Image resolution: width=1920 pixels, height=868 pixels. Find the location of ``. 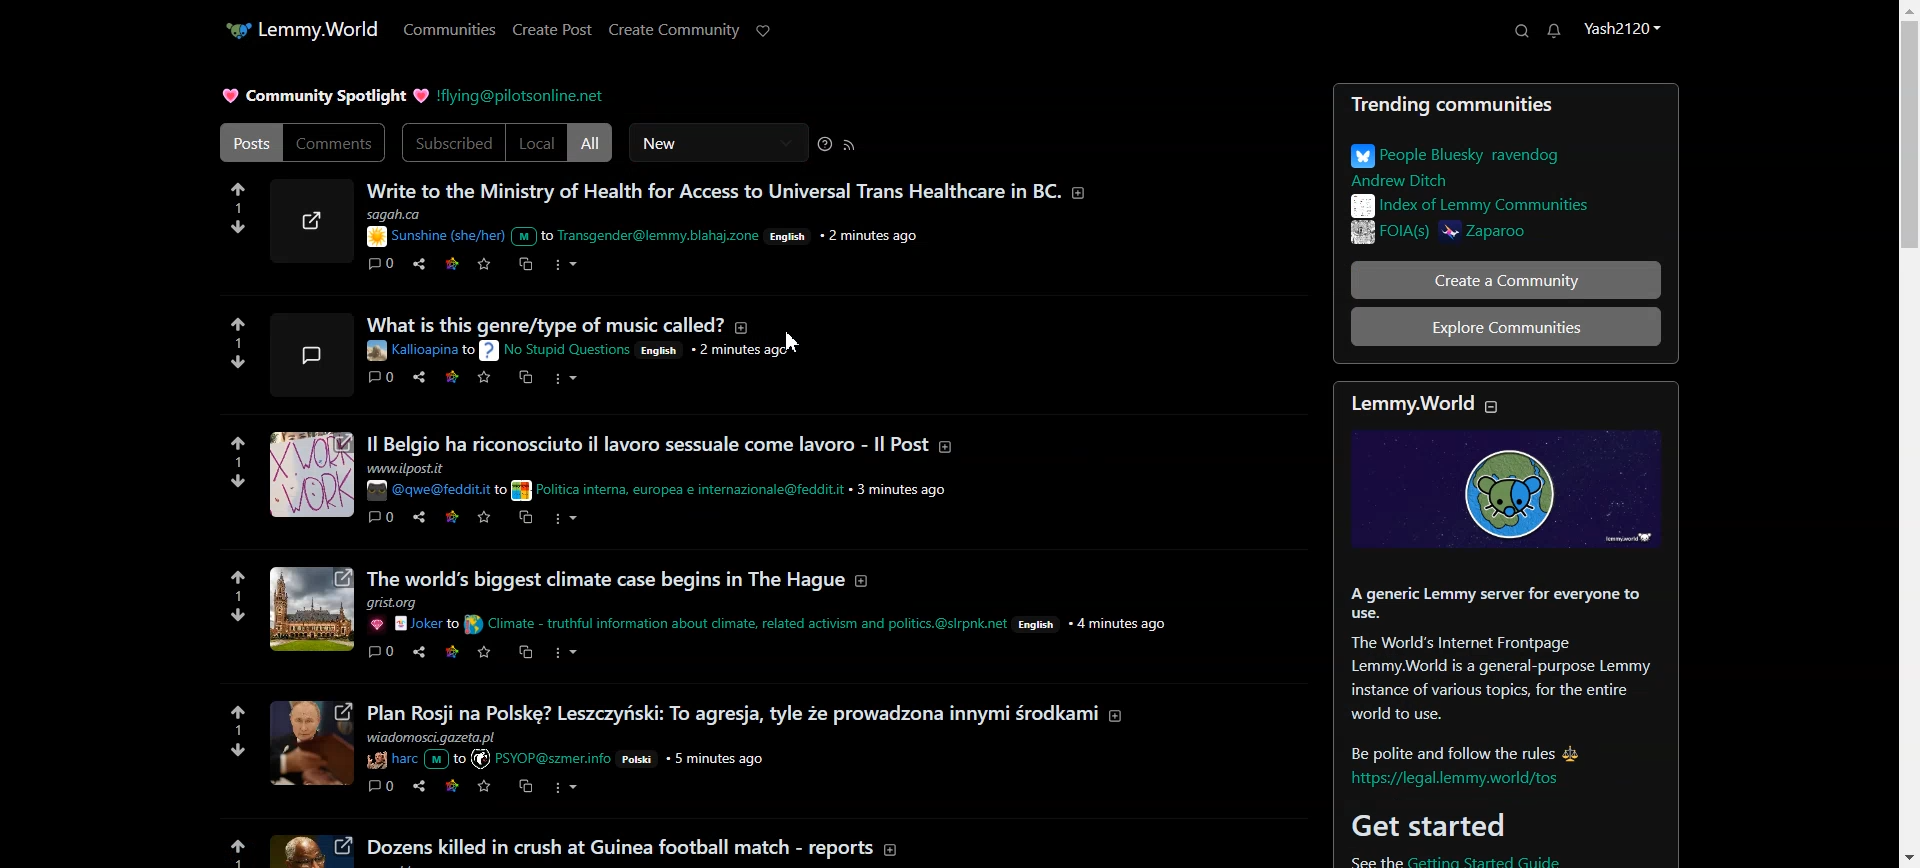

 is located at coordinates (603, 581).